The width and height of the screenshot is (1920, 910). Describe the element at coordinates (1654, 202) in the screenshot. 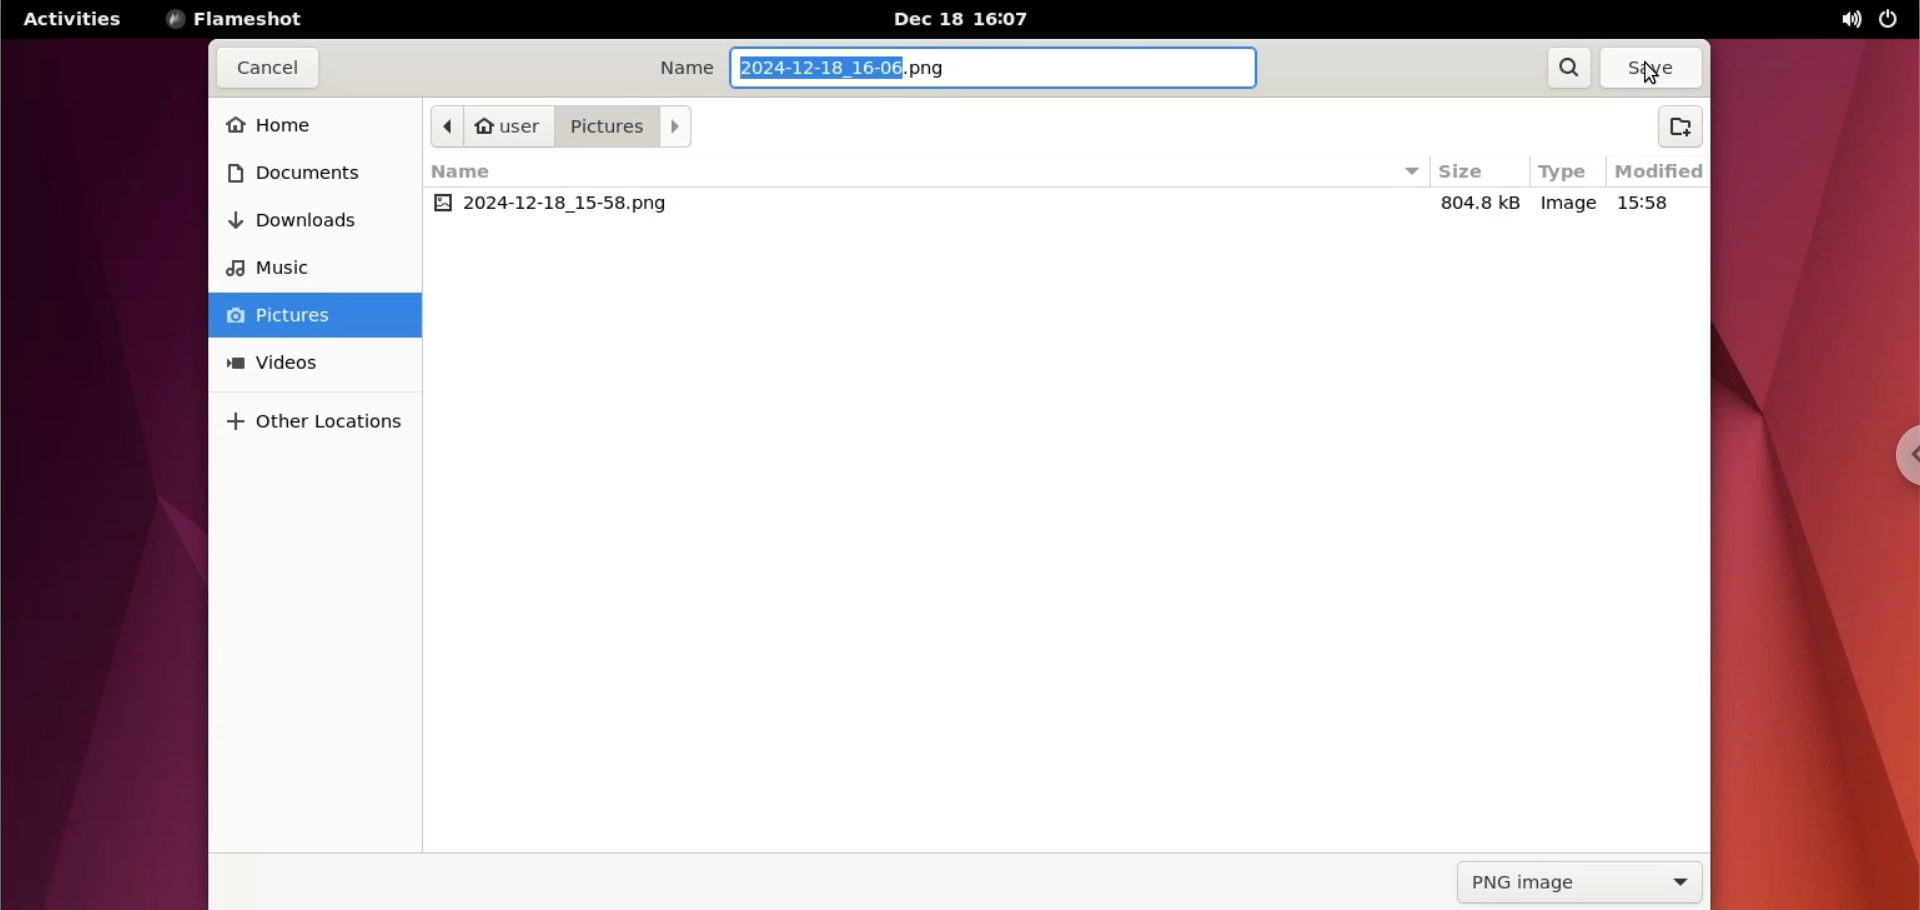

I see `date modified` at that location.